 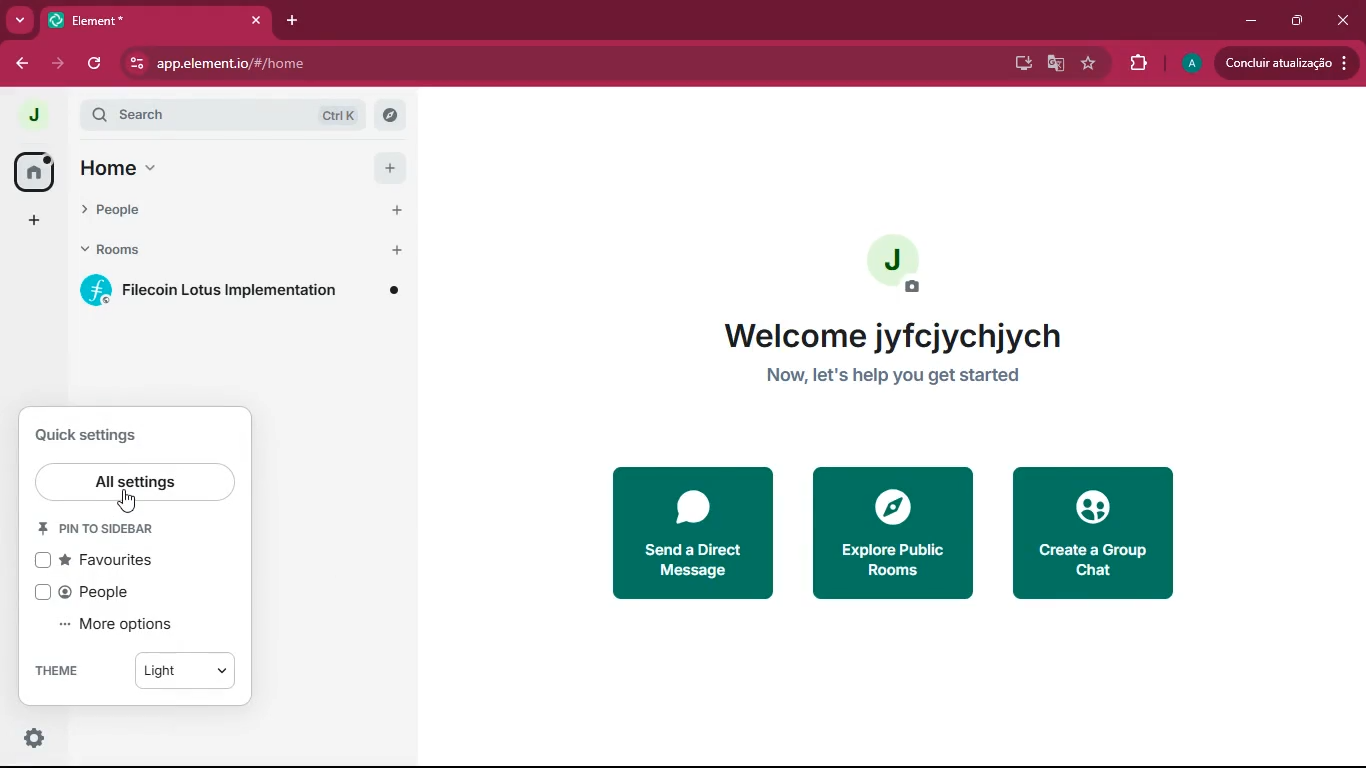 What do you see at coordinates (139, 19) in the screenshot?
I see `Element*` at bounding box center [139, 19].